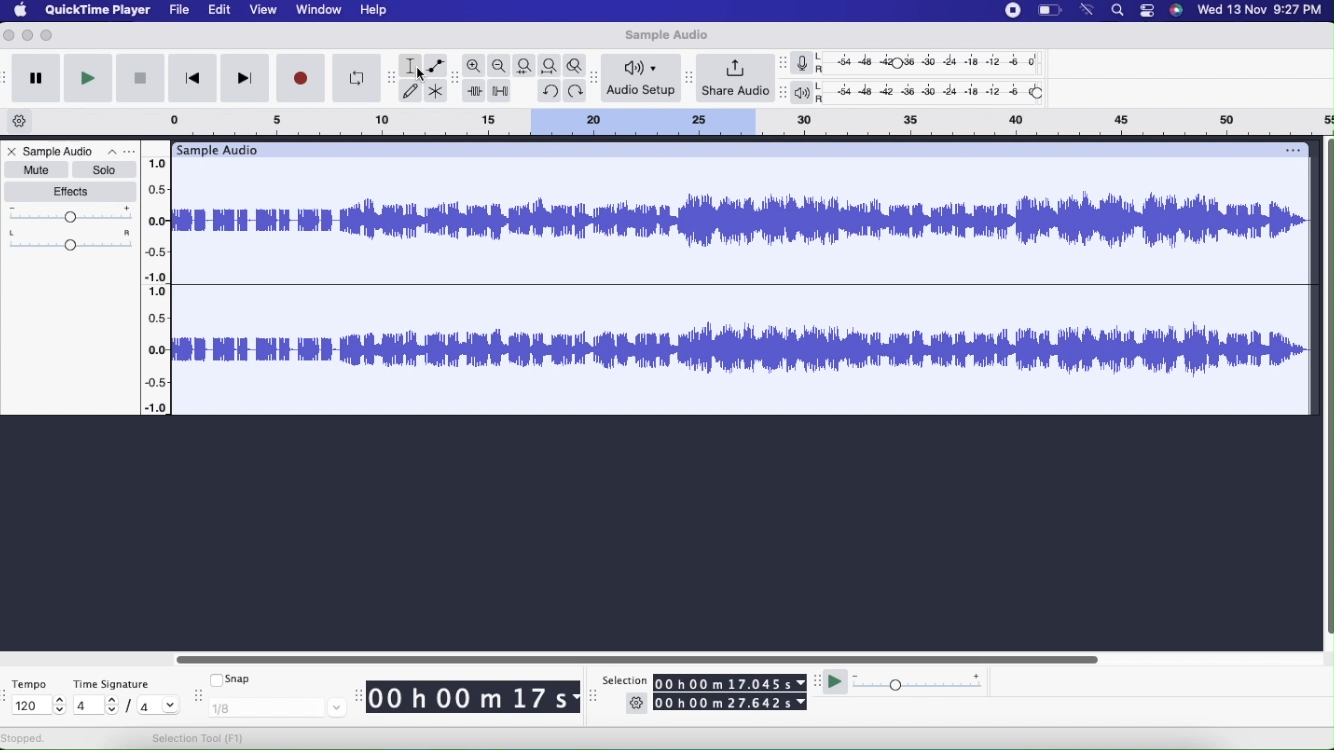  What do you see at coordinates (731, 704) in the screenshot?
I see `00 h 00 m 27.642 s` at bounding box center [731, 704].